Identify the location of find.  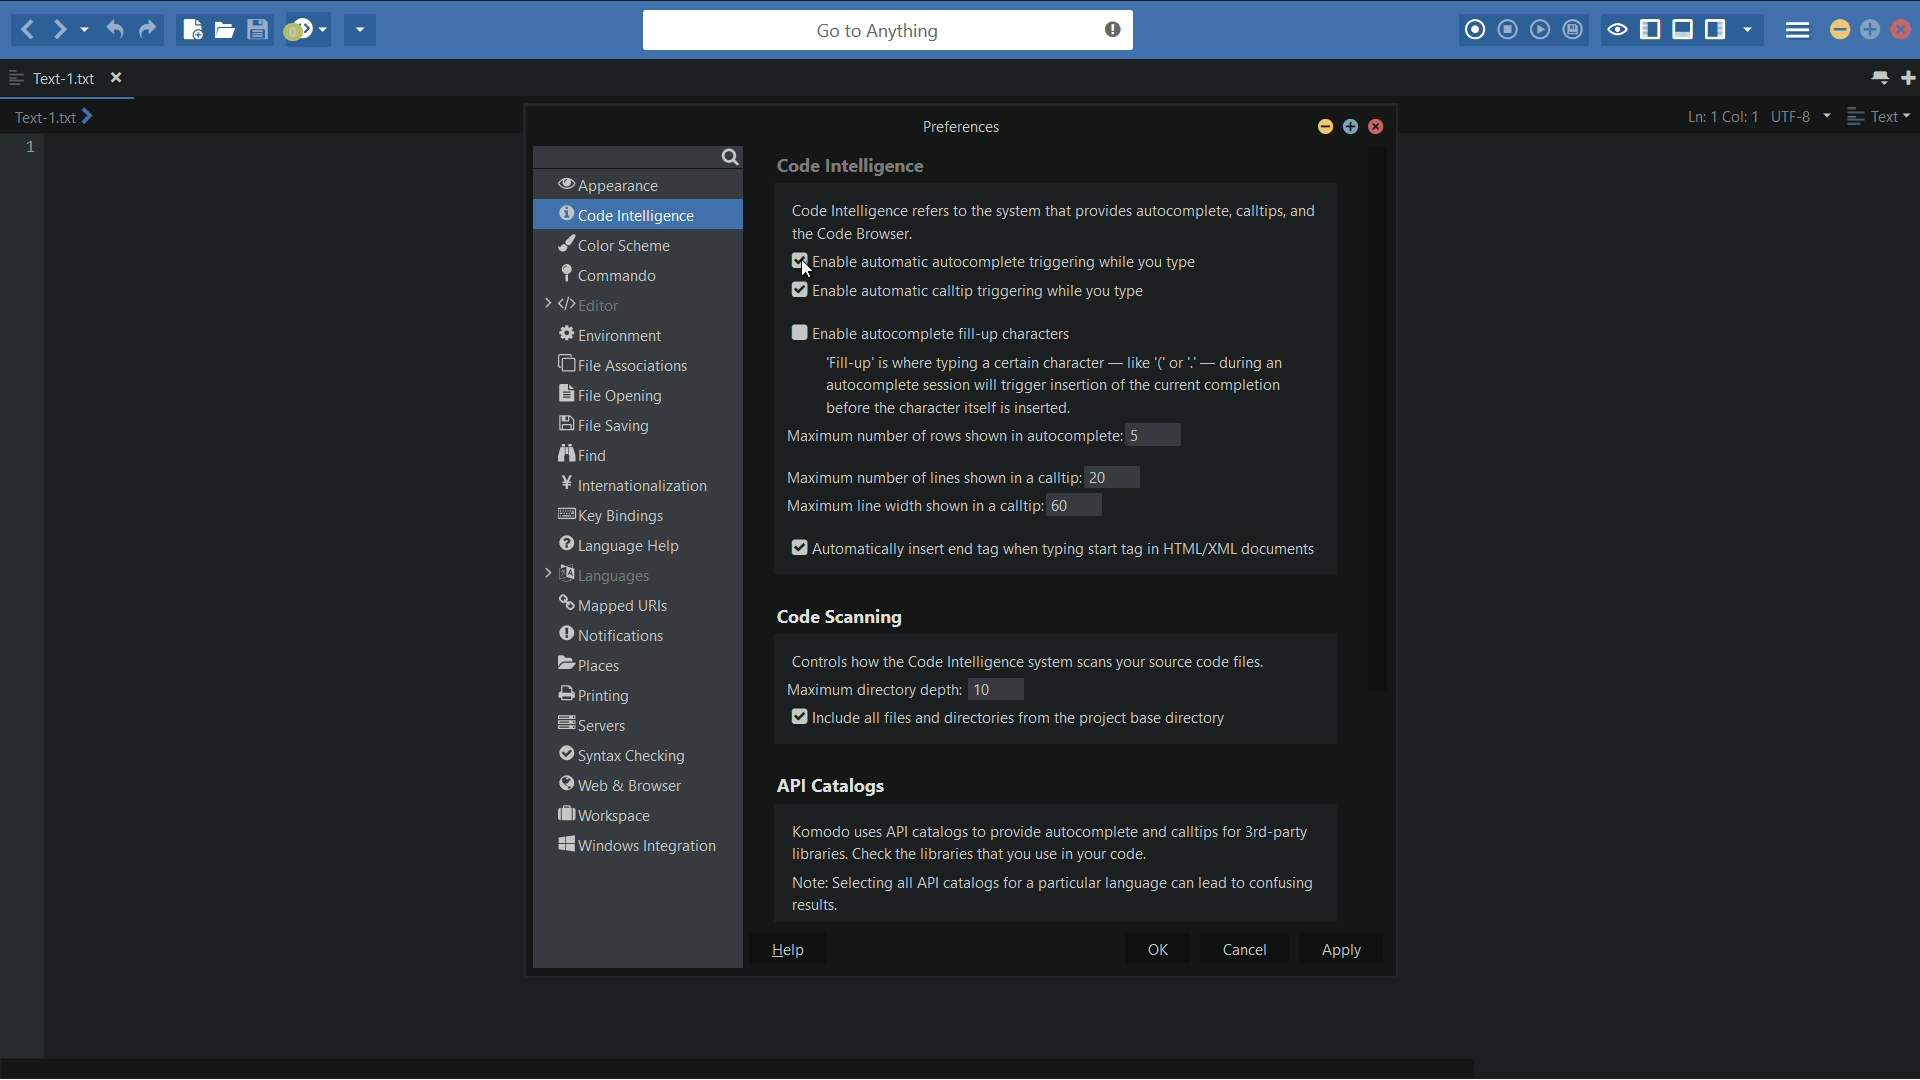
(586, 456).